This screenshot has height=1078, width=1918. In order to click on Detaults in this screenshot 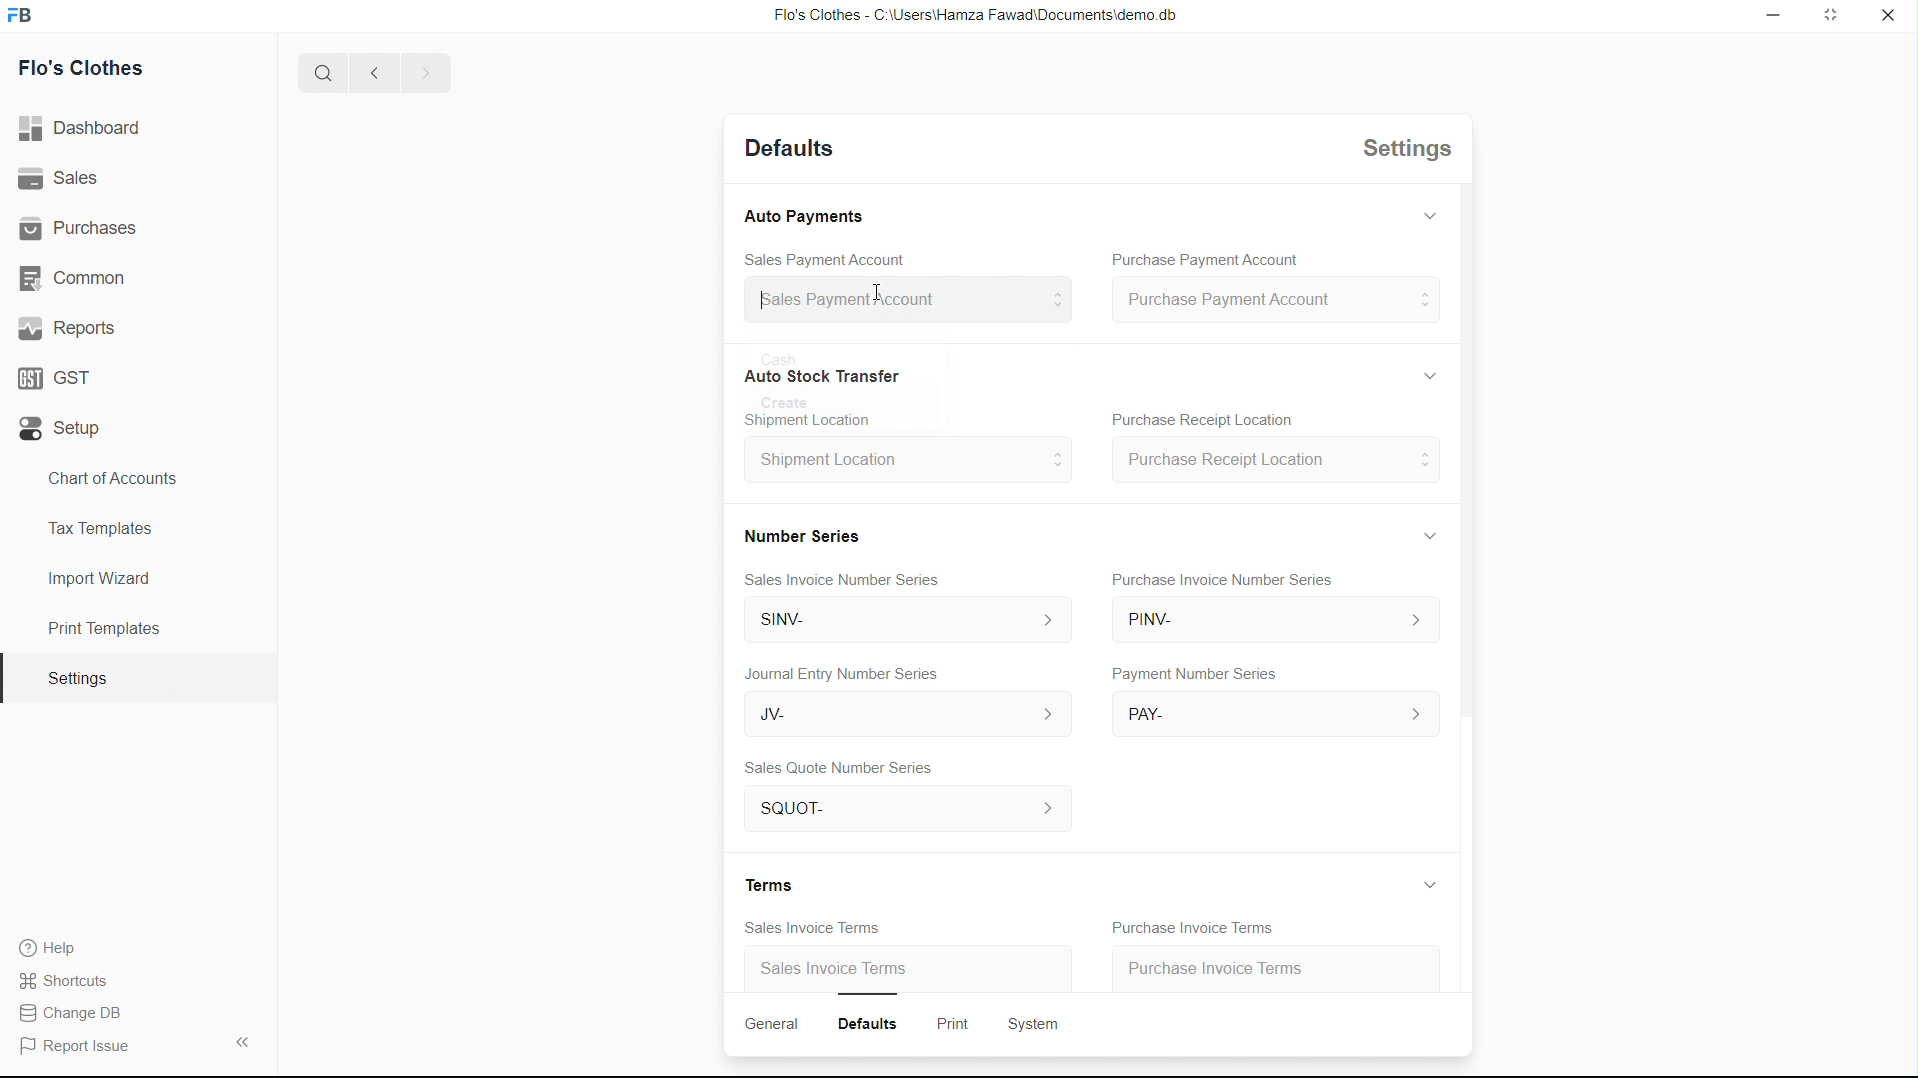, I will do `click(790, 147)`.